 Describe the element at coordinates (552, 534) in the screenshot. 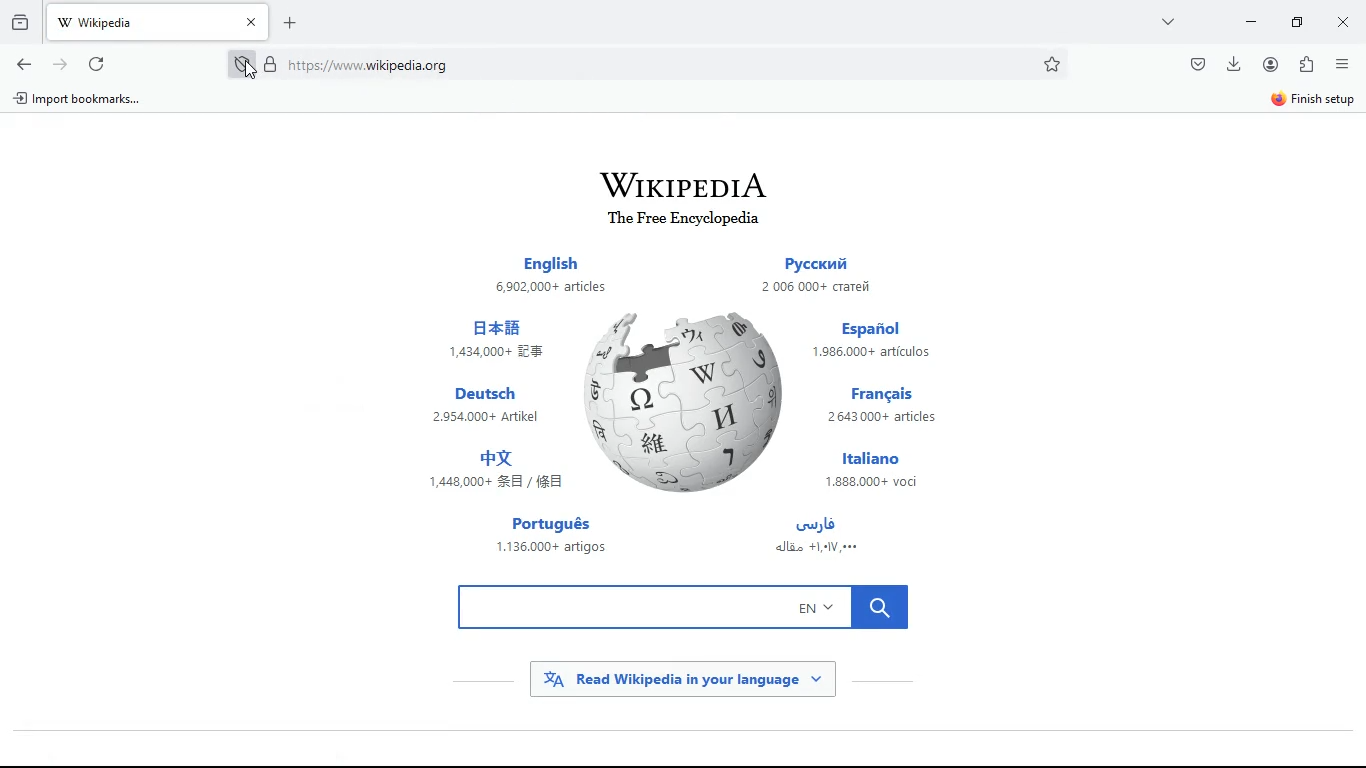

I see `português` at that location.